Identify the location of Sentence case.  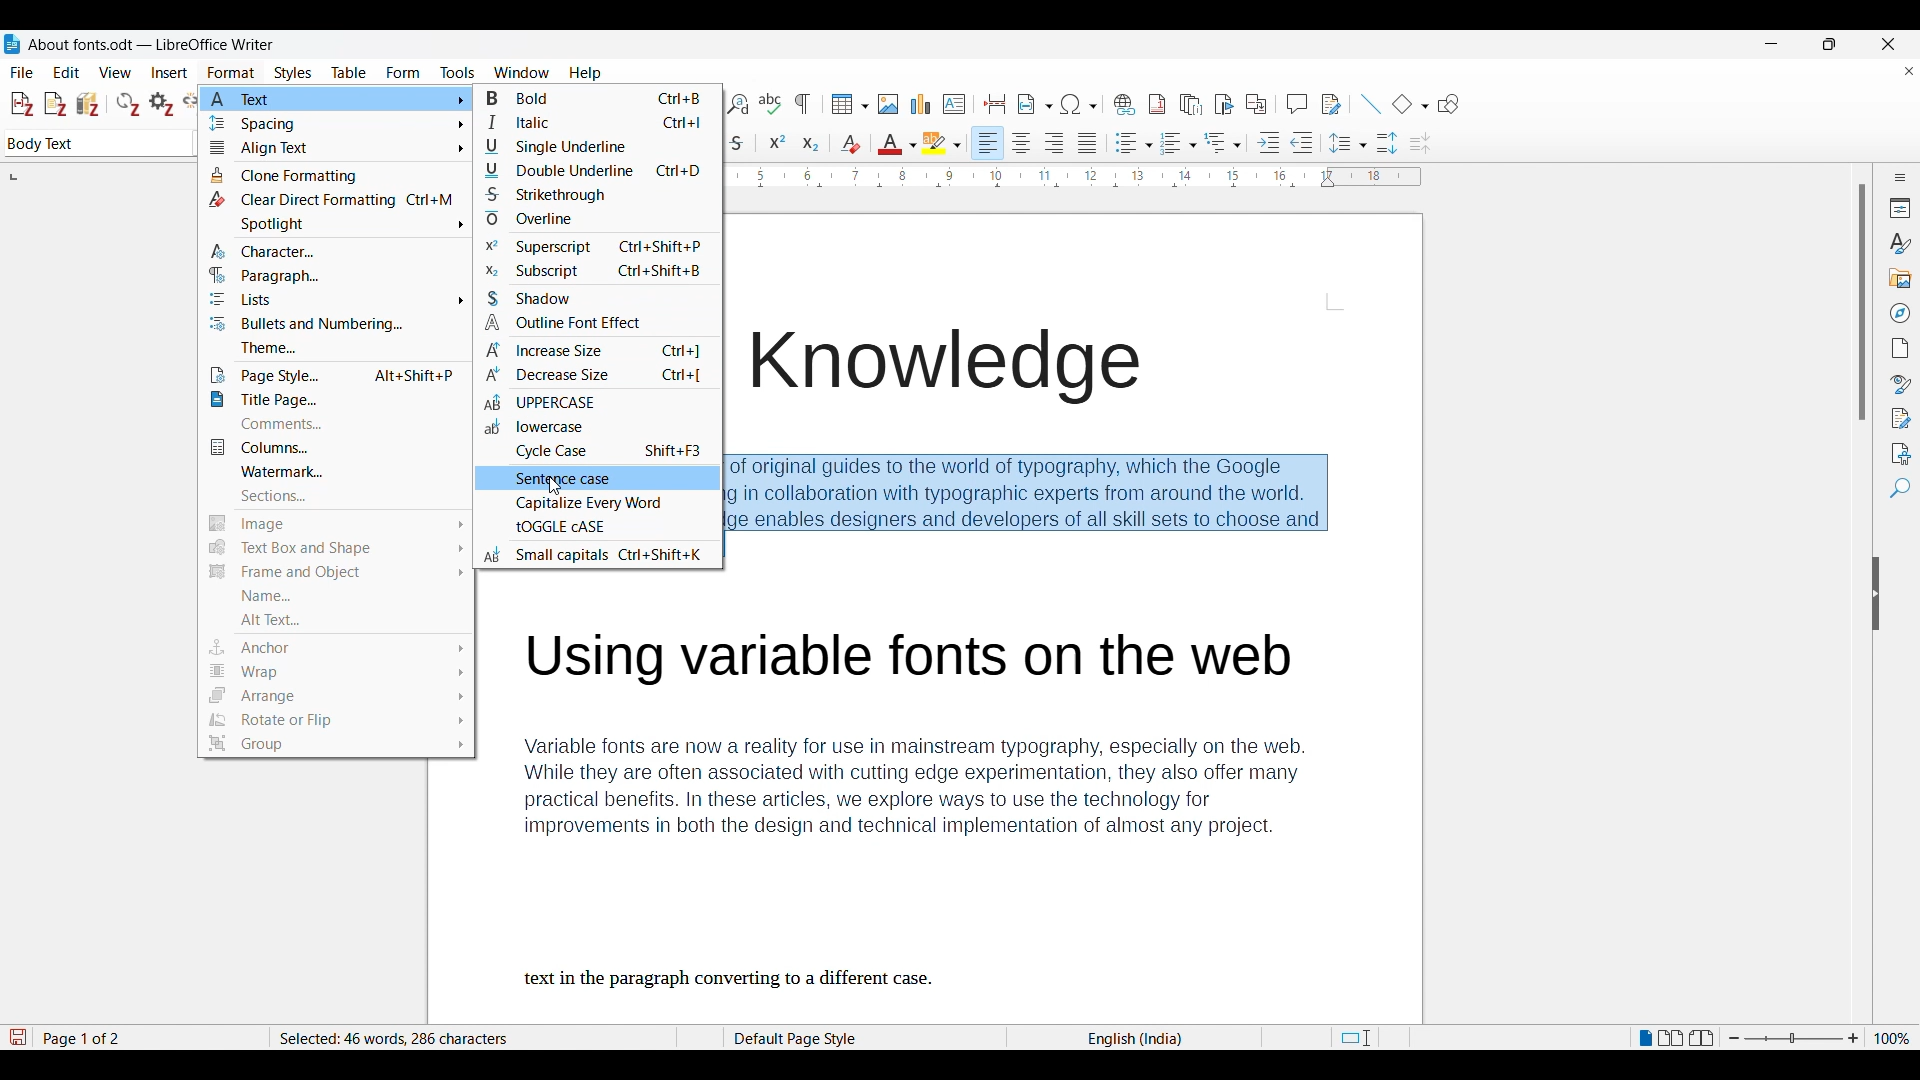
(554, 480).